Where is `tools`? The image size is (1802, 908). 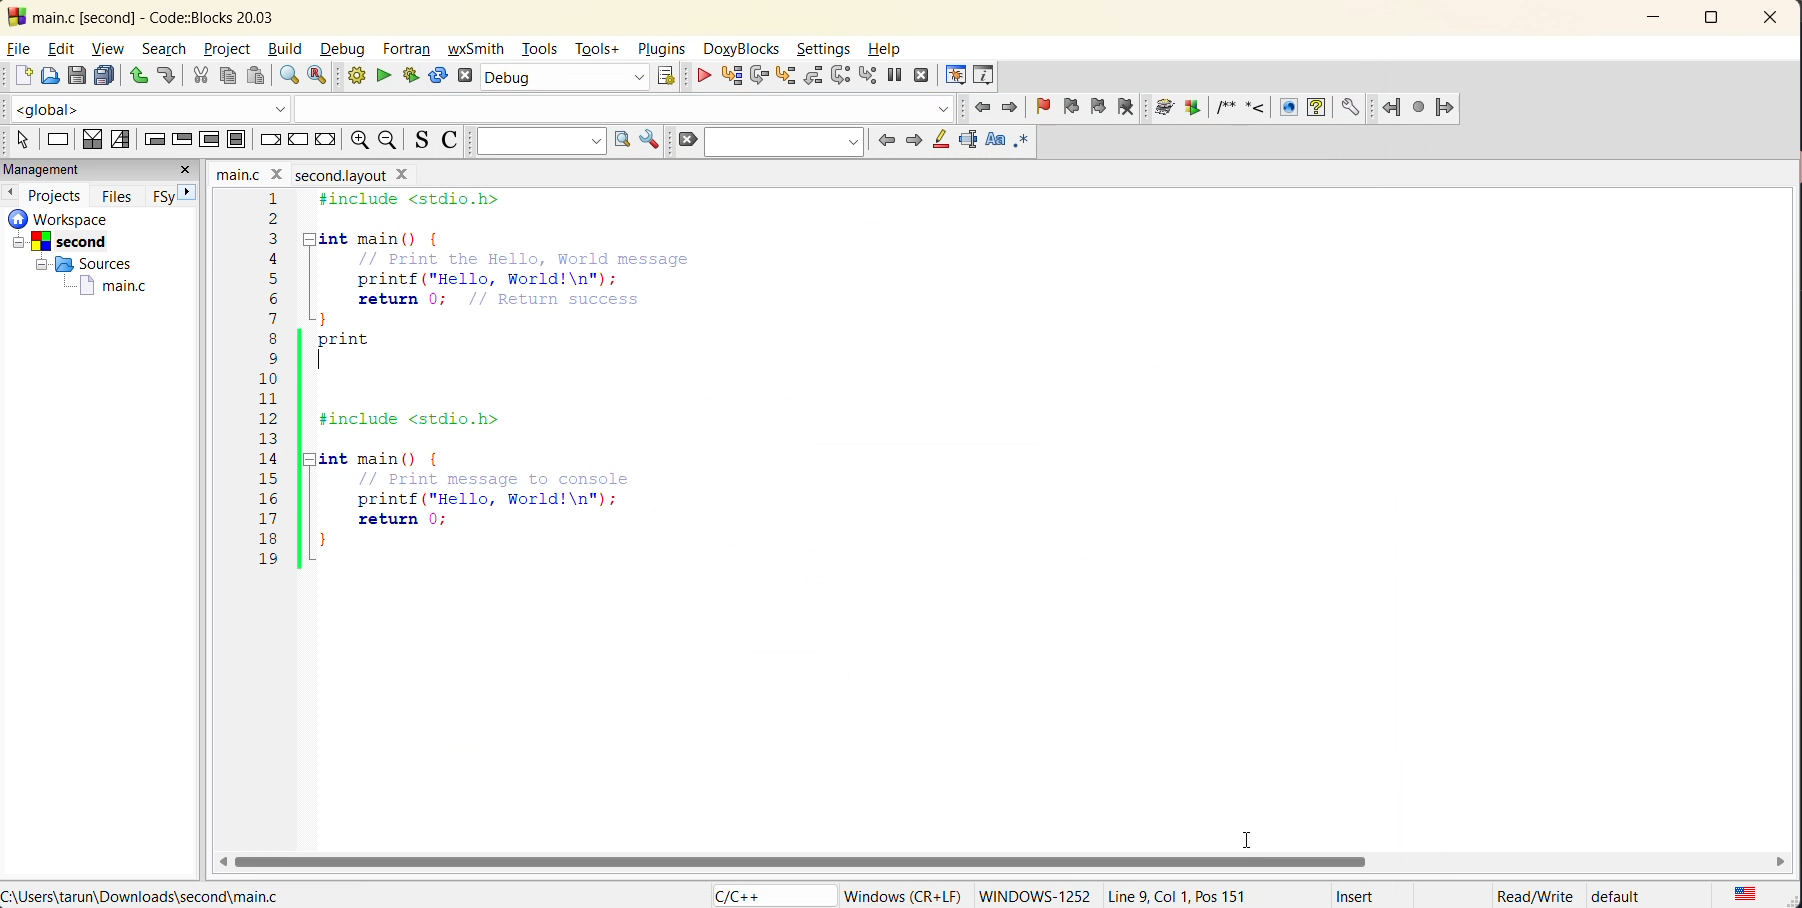 tools is located at coordinates (542, 51).